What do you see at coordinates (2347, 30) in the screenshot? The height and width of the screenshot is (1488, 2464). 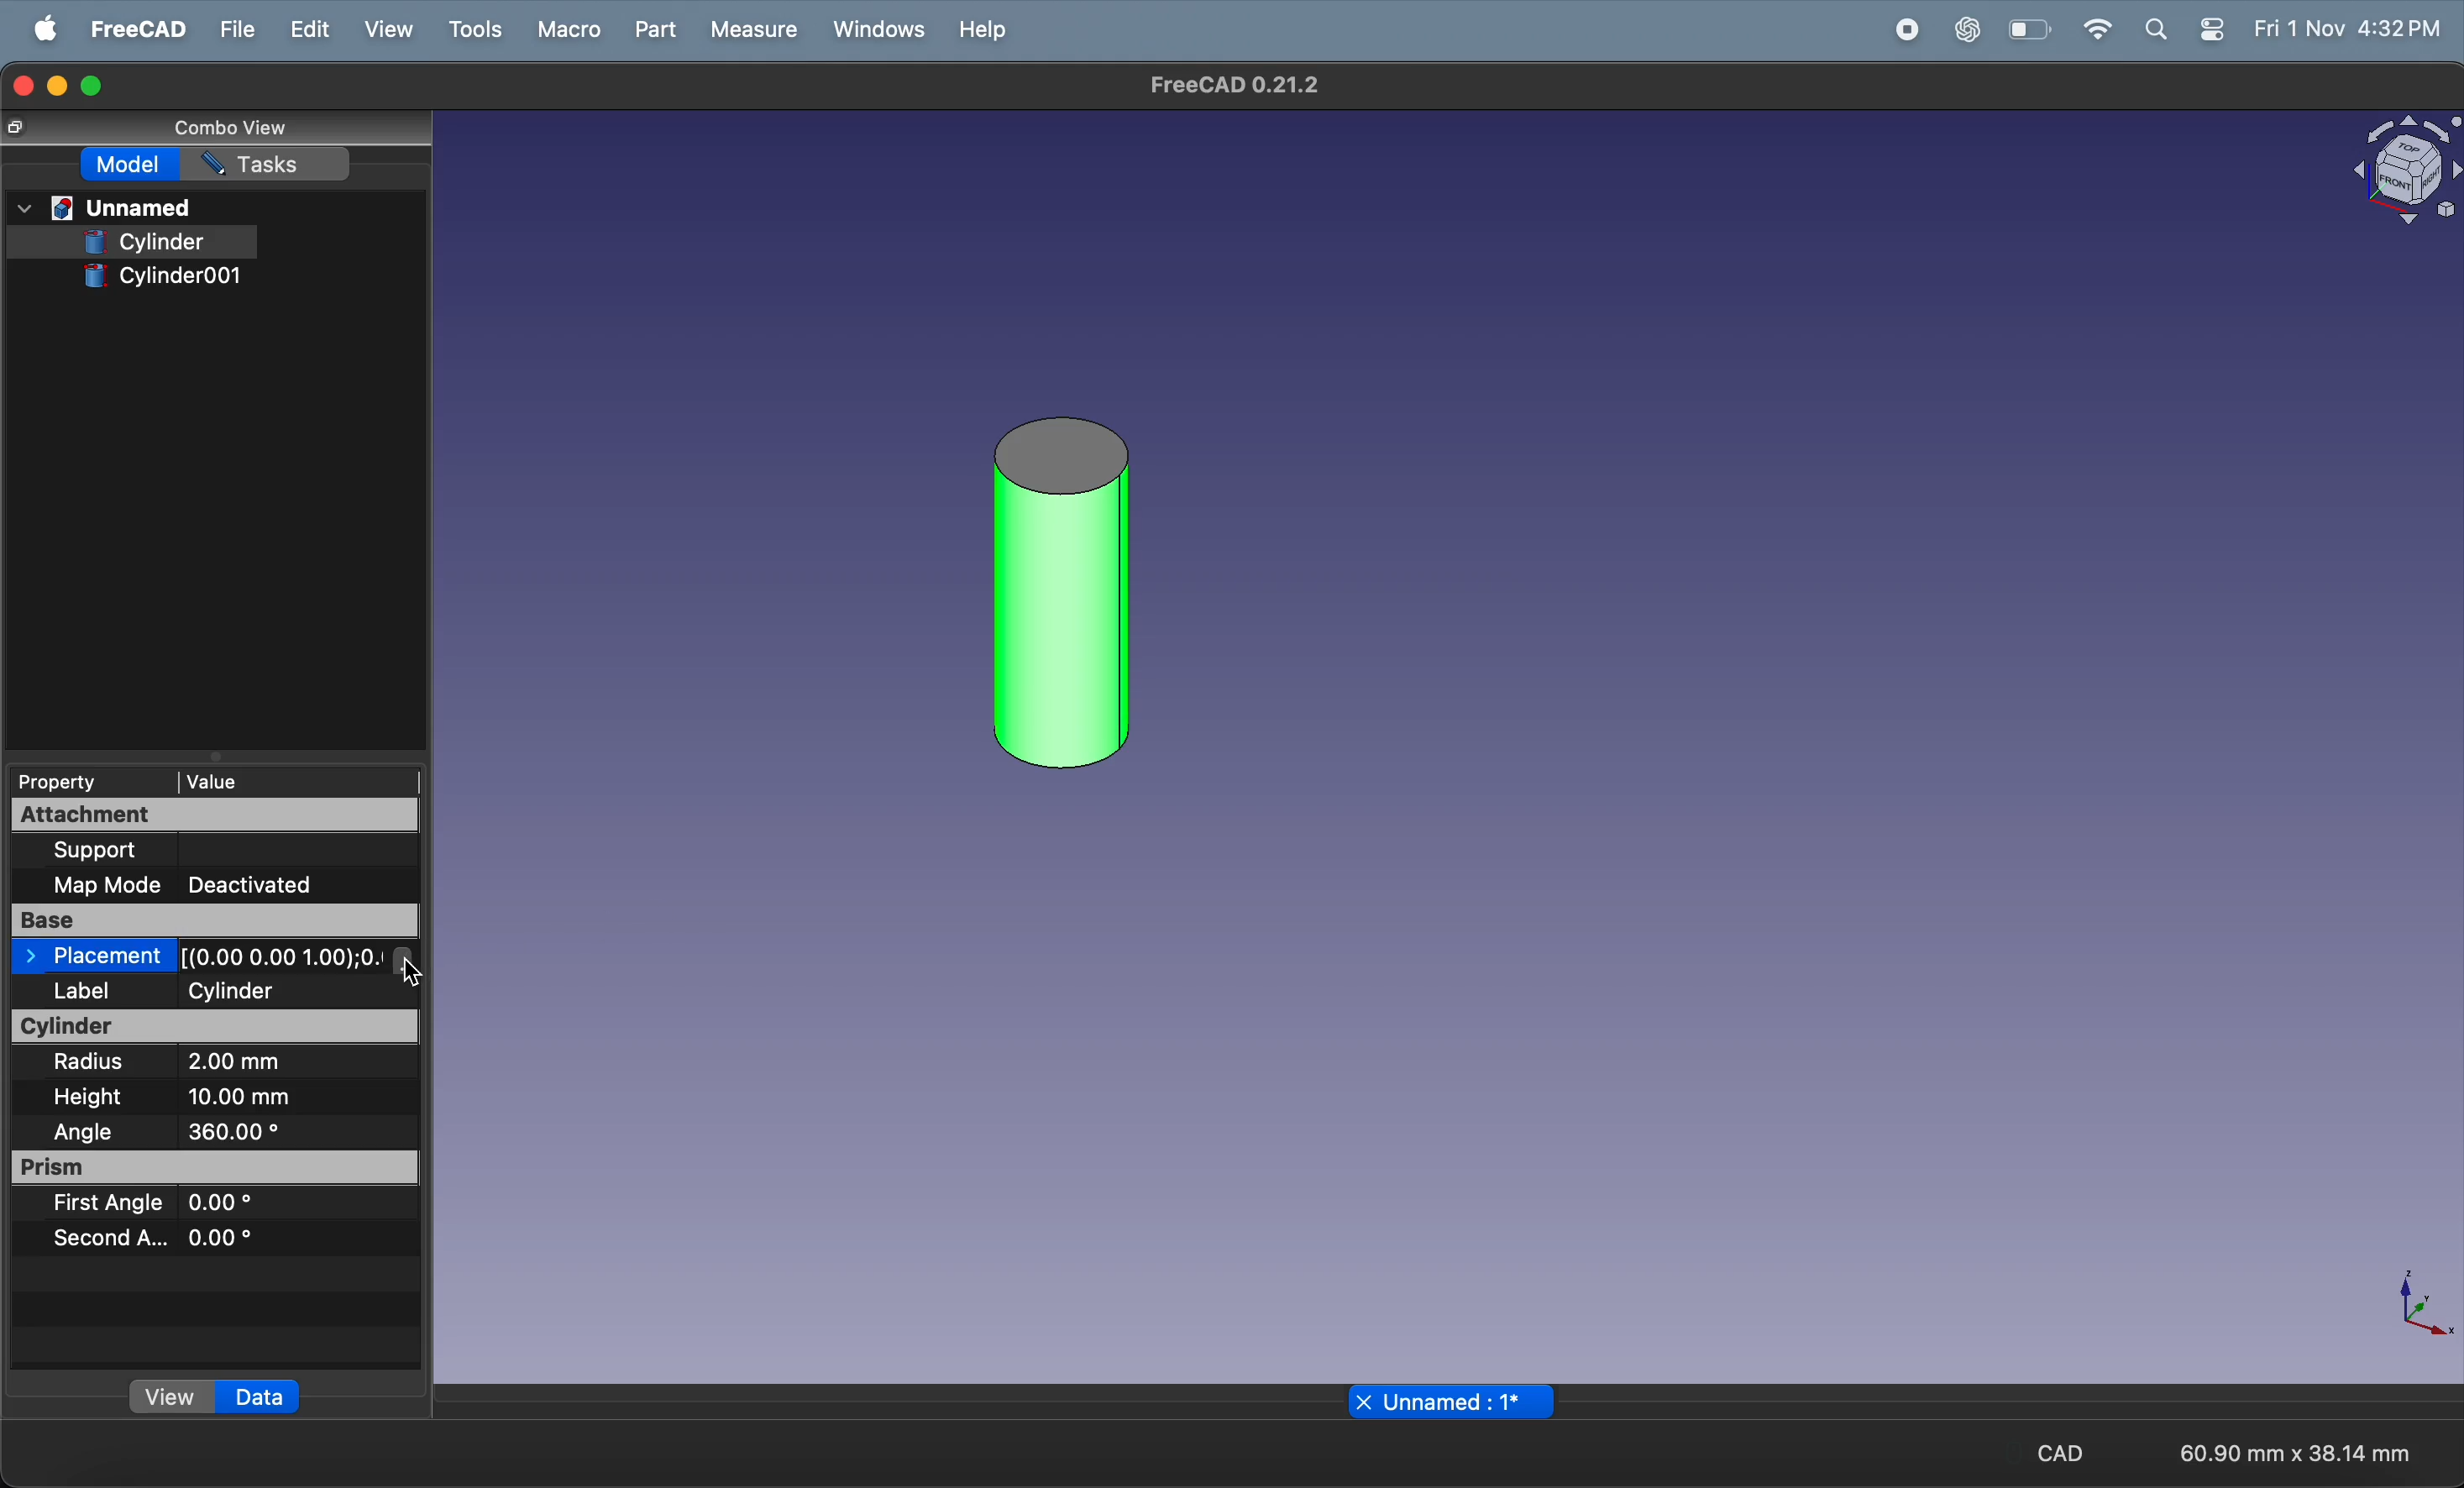 I see `Fri 1 Nov 4:32 PM` at bounding box center [2347, 30].